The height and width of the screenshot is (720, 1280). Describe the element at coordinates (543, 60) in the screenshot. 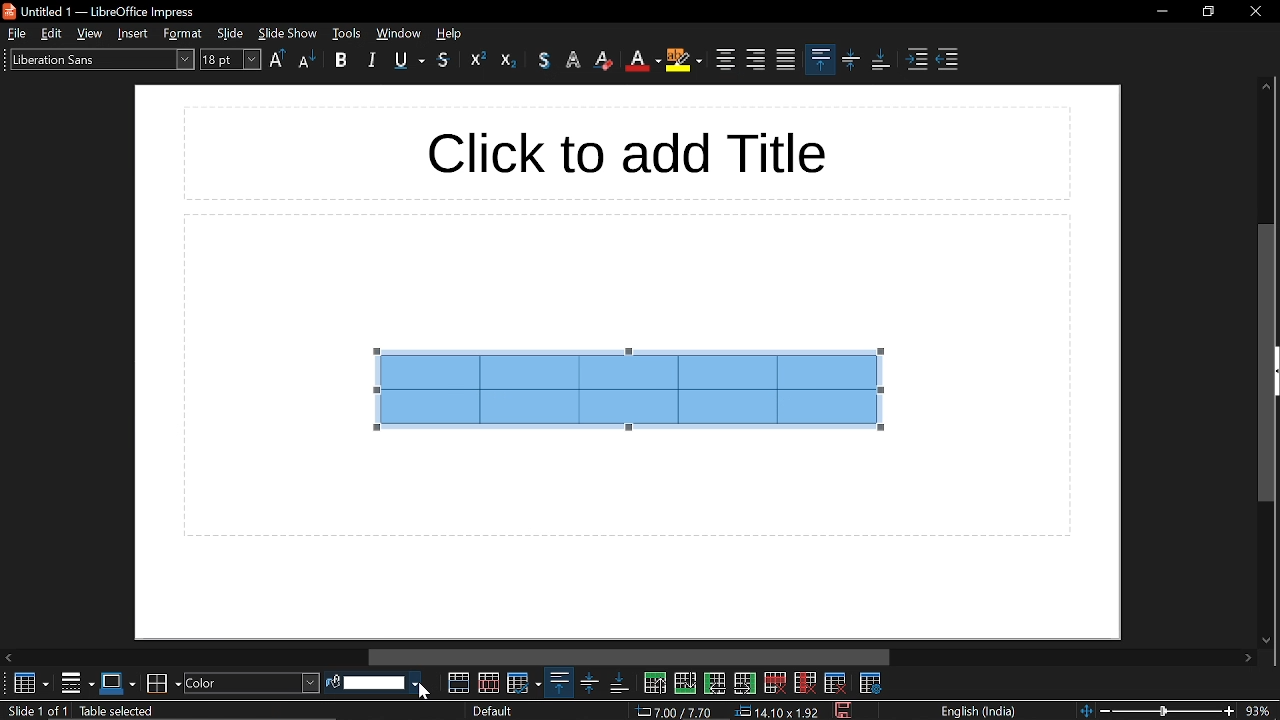

I see `text color` at that location.